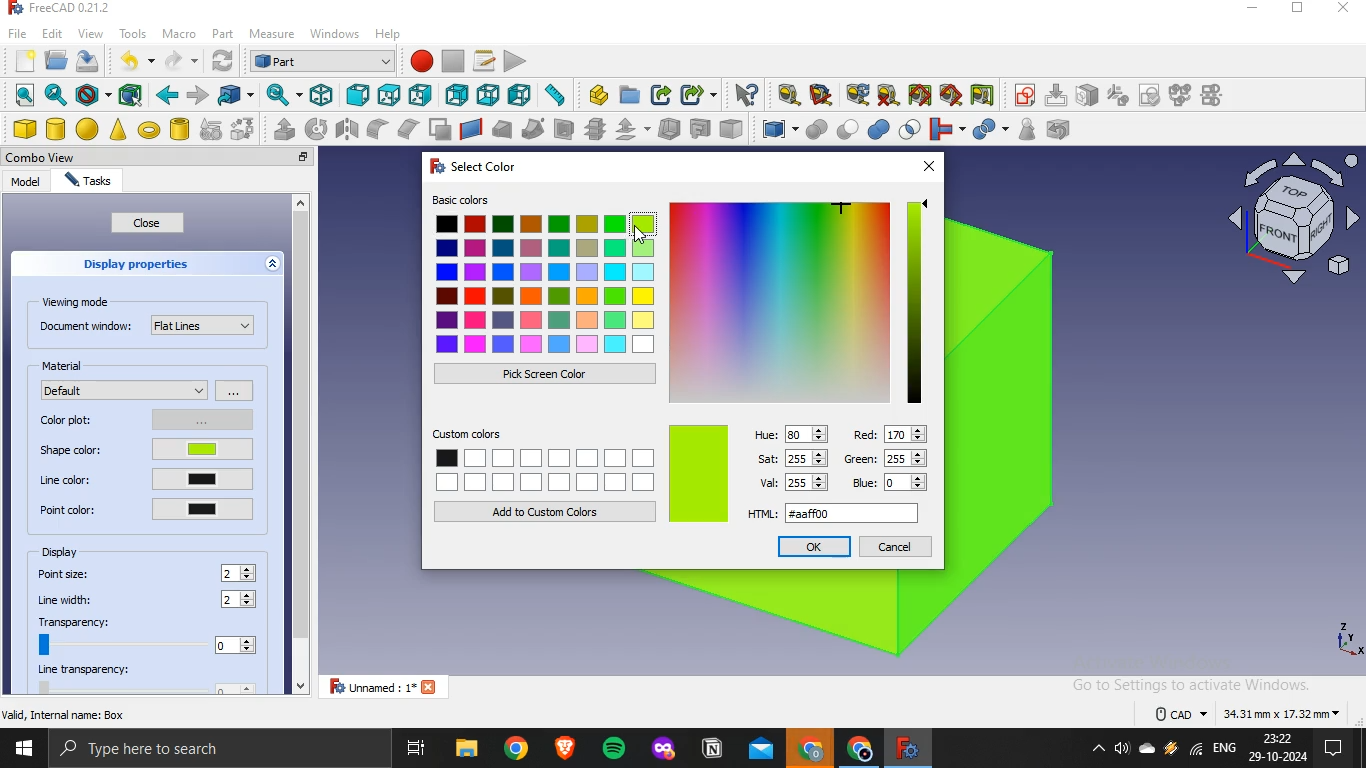 The image size is (1366, 768). What do you see at coordinates (945, 127) in the screenshot?
I see `join objects` at bounding box center [945, 127].